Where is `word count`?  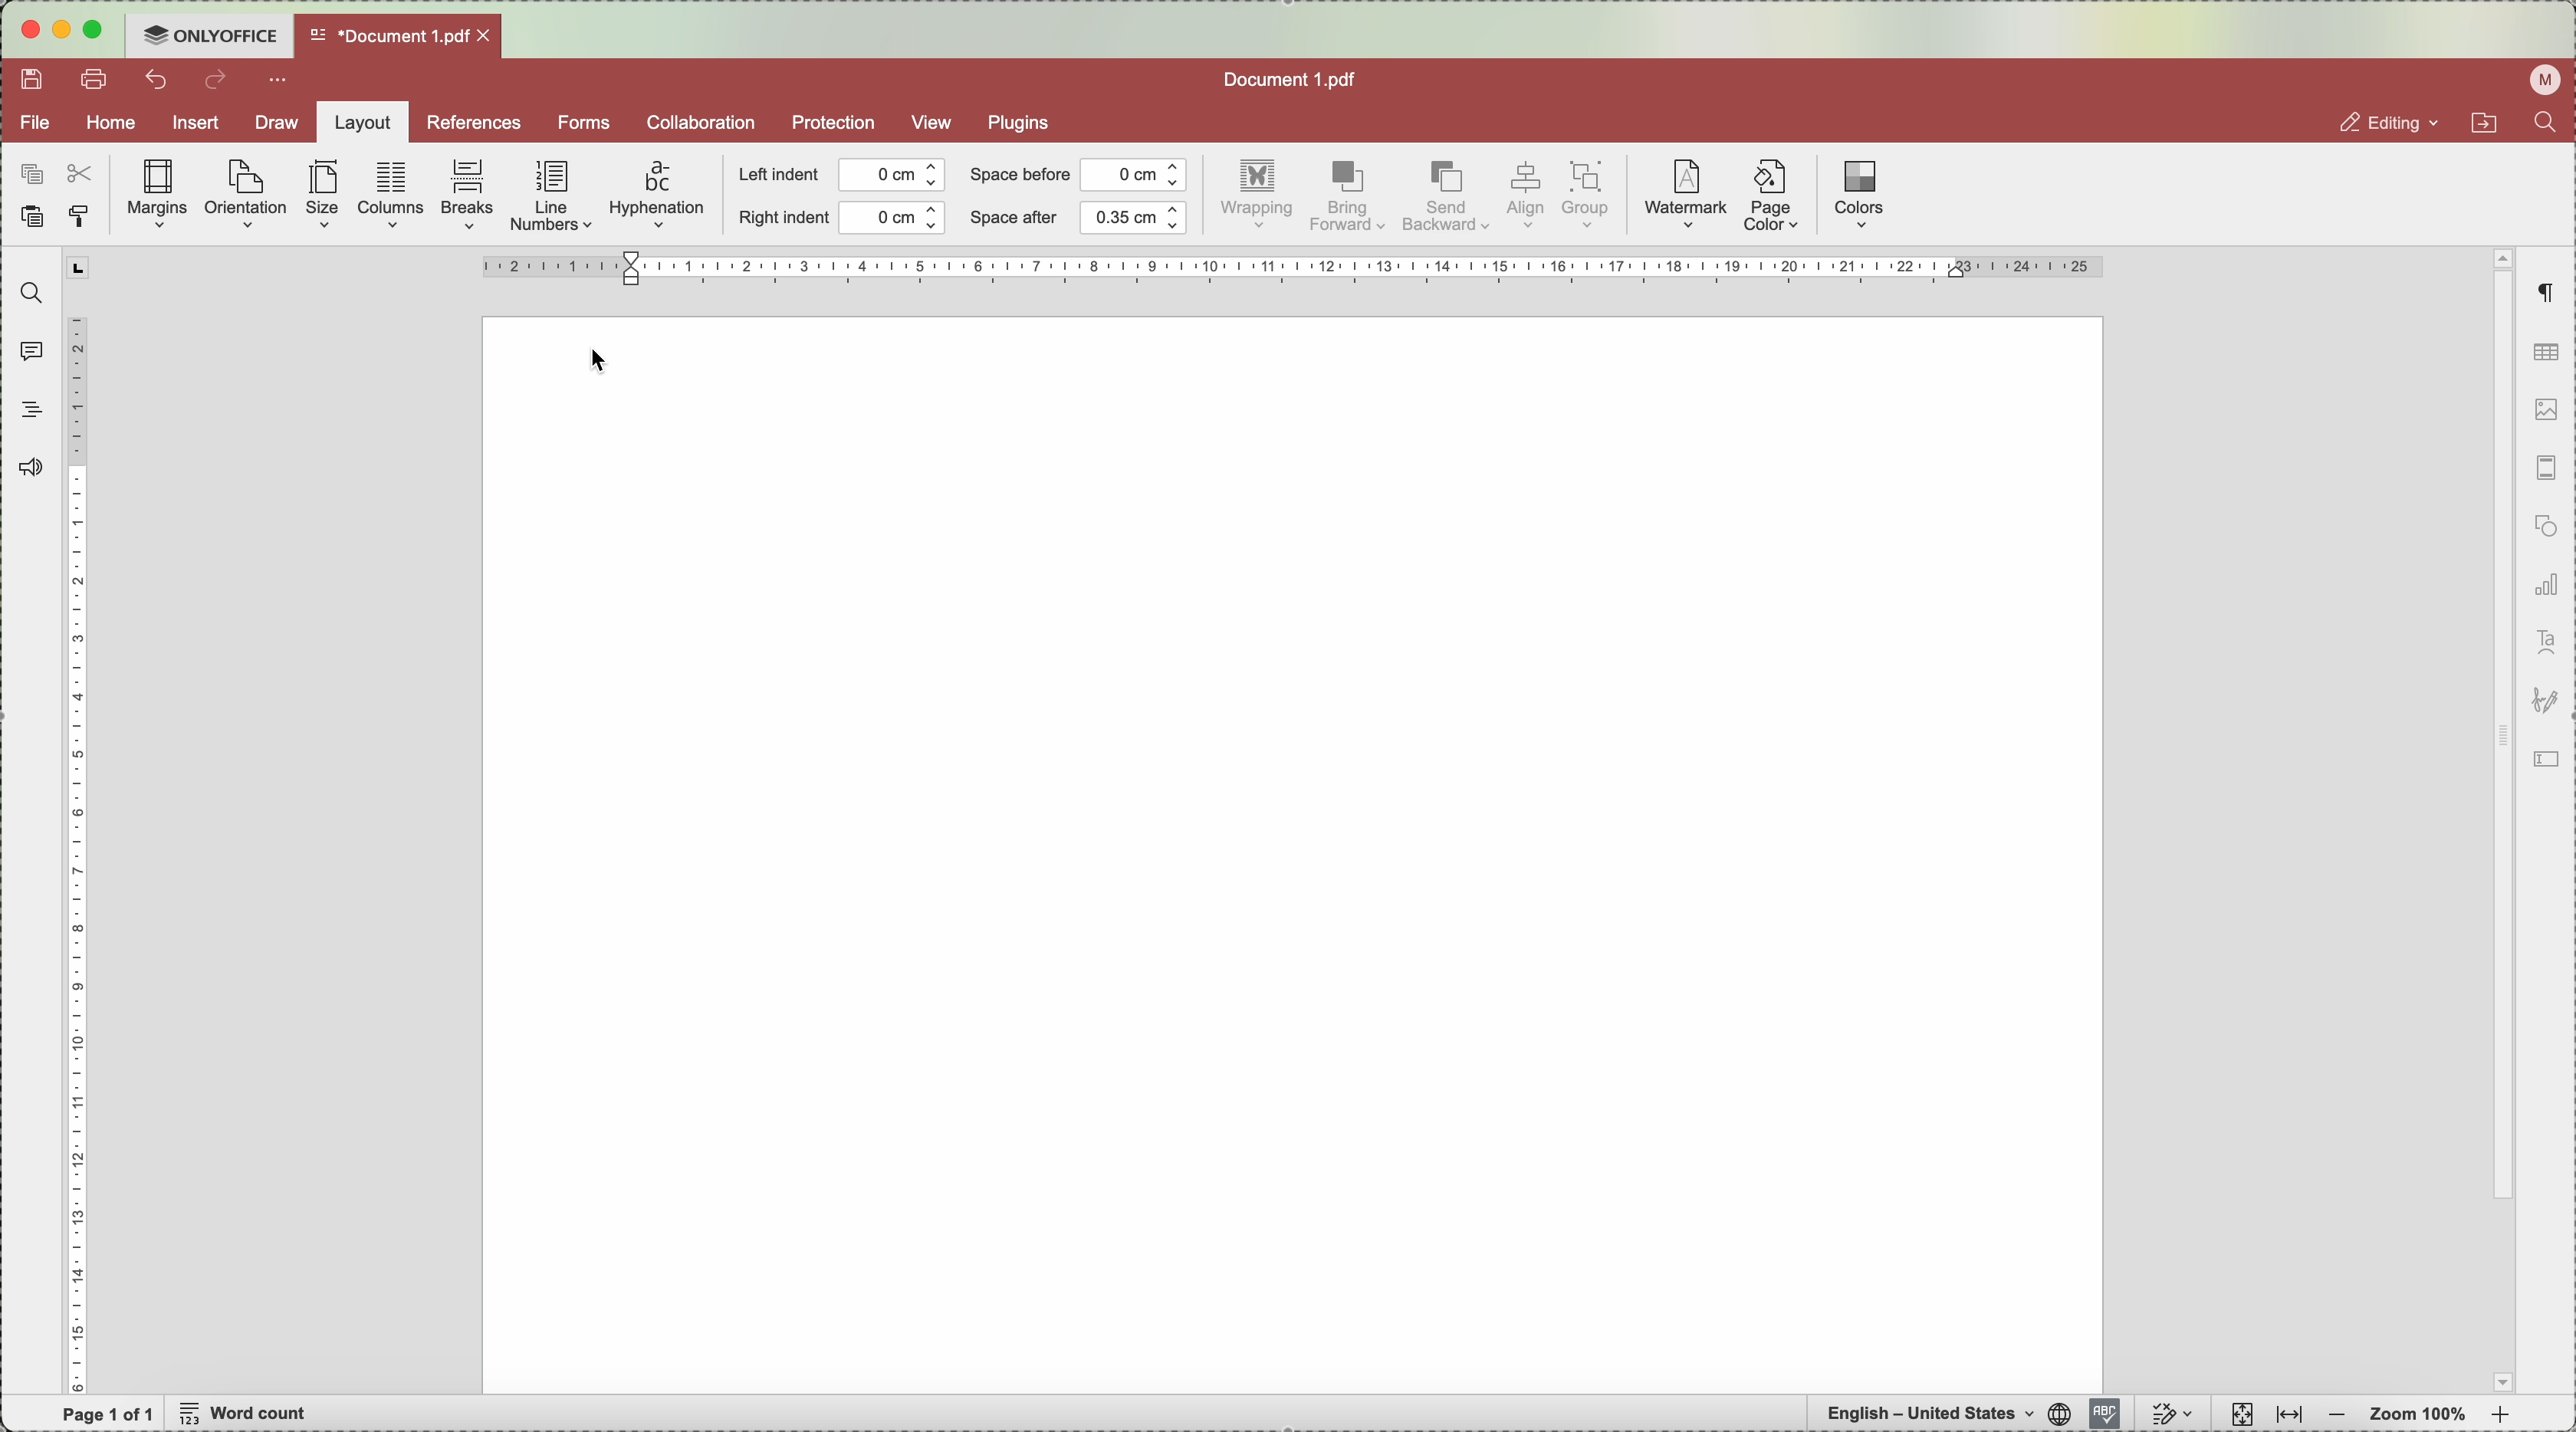 word count is located at coordinates (249, 1415).